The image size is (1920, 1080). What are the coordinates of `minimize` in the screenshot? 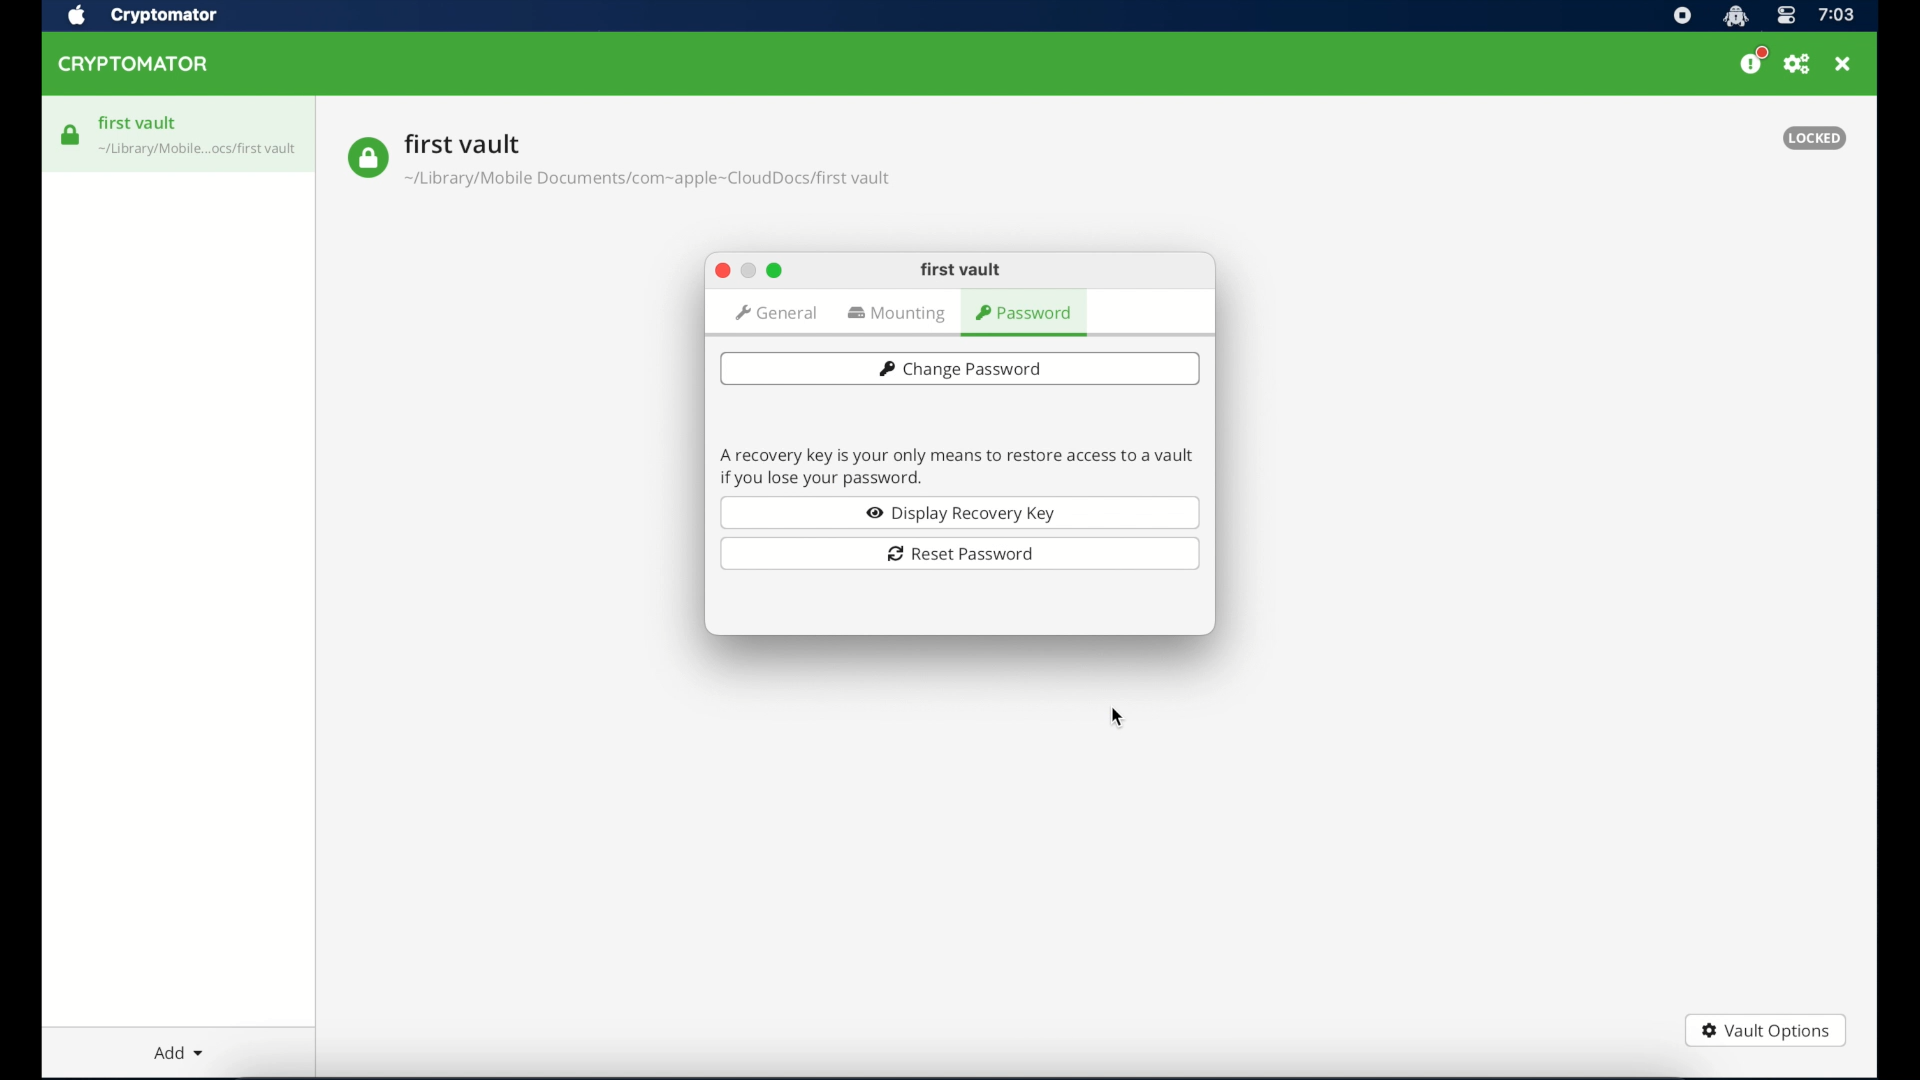 It's located at (747, 271).